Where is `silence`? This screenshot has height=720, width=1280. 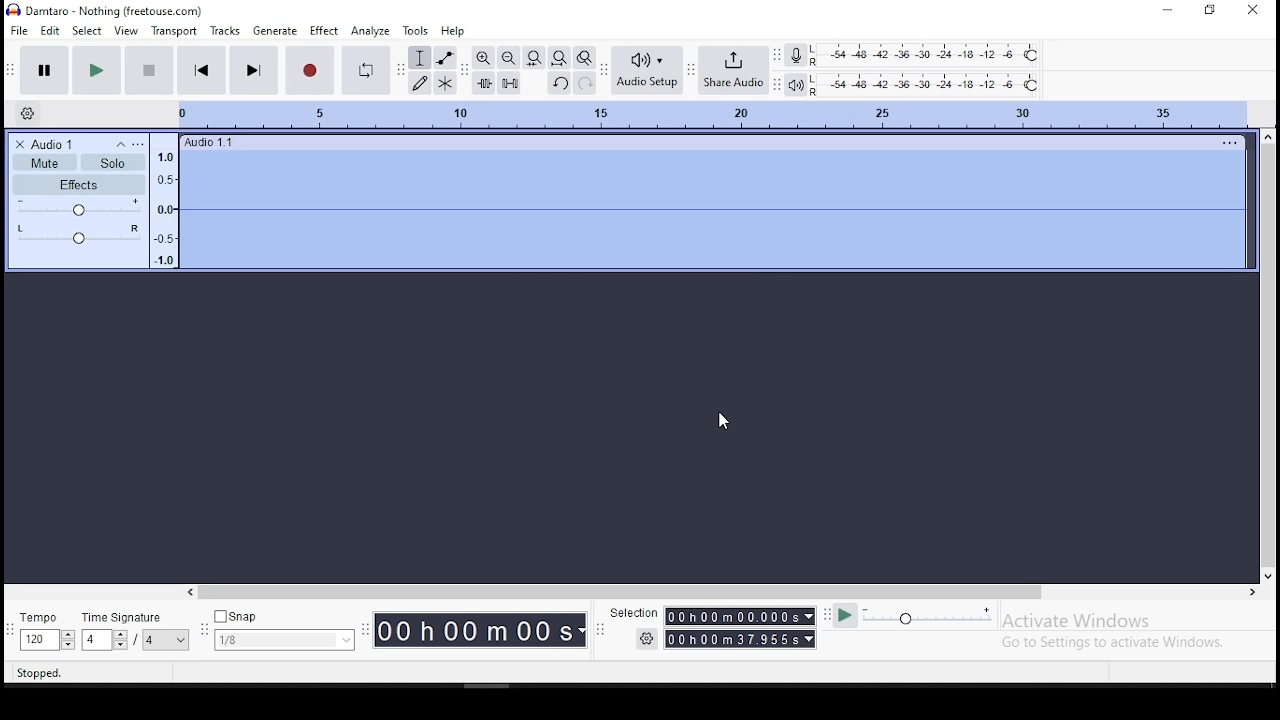 silence is located at coordinates (720, 203).